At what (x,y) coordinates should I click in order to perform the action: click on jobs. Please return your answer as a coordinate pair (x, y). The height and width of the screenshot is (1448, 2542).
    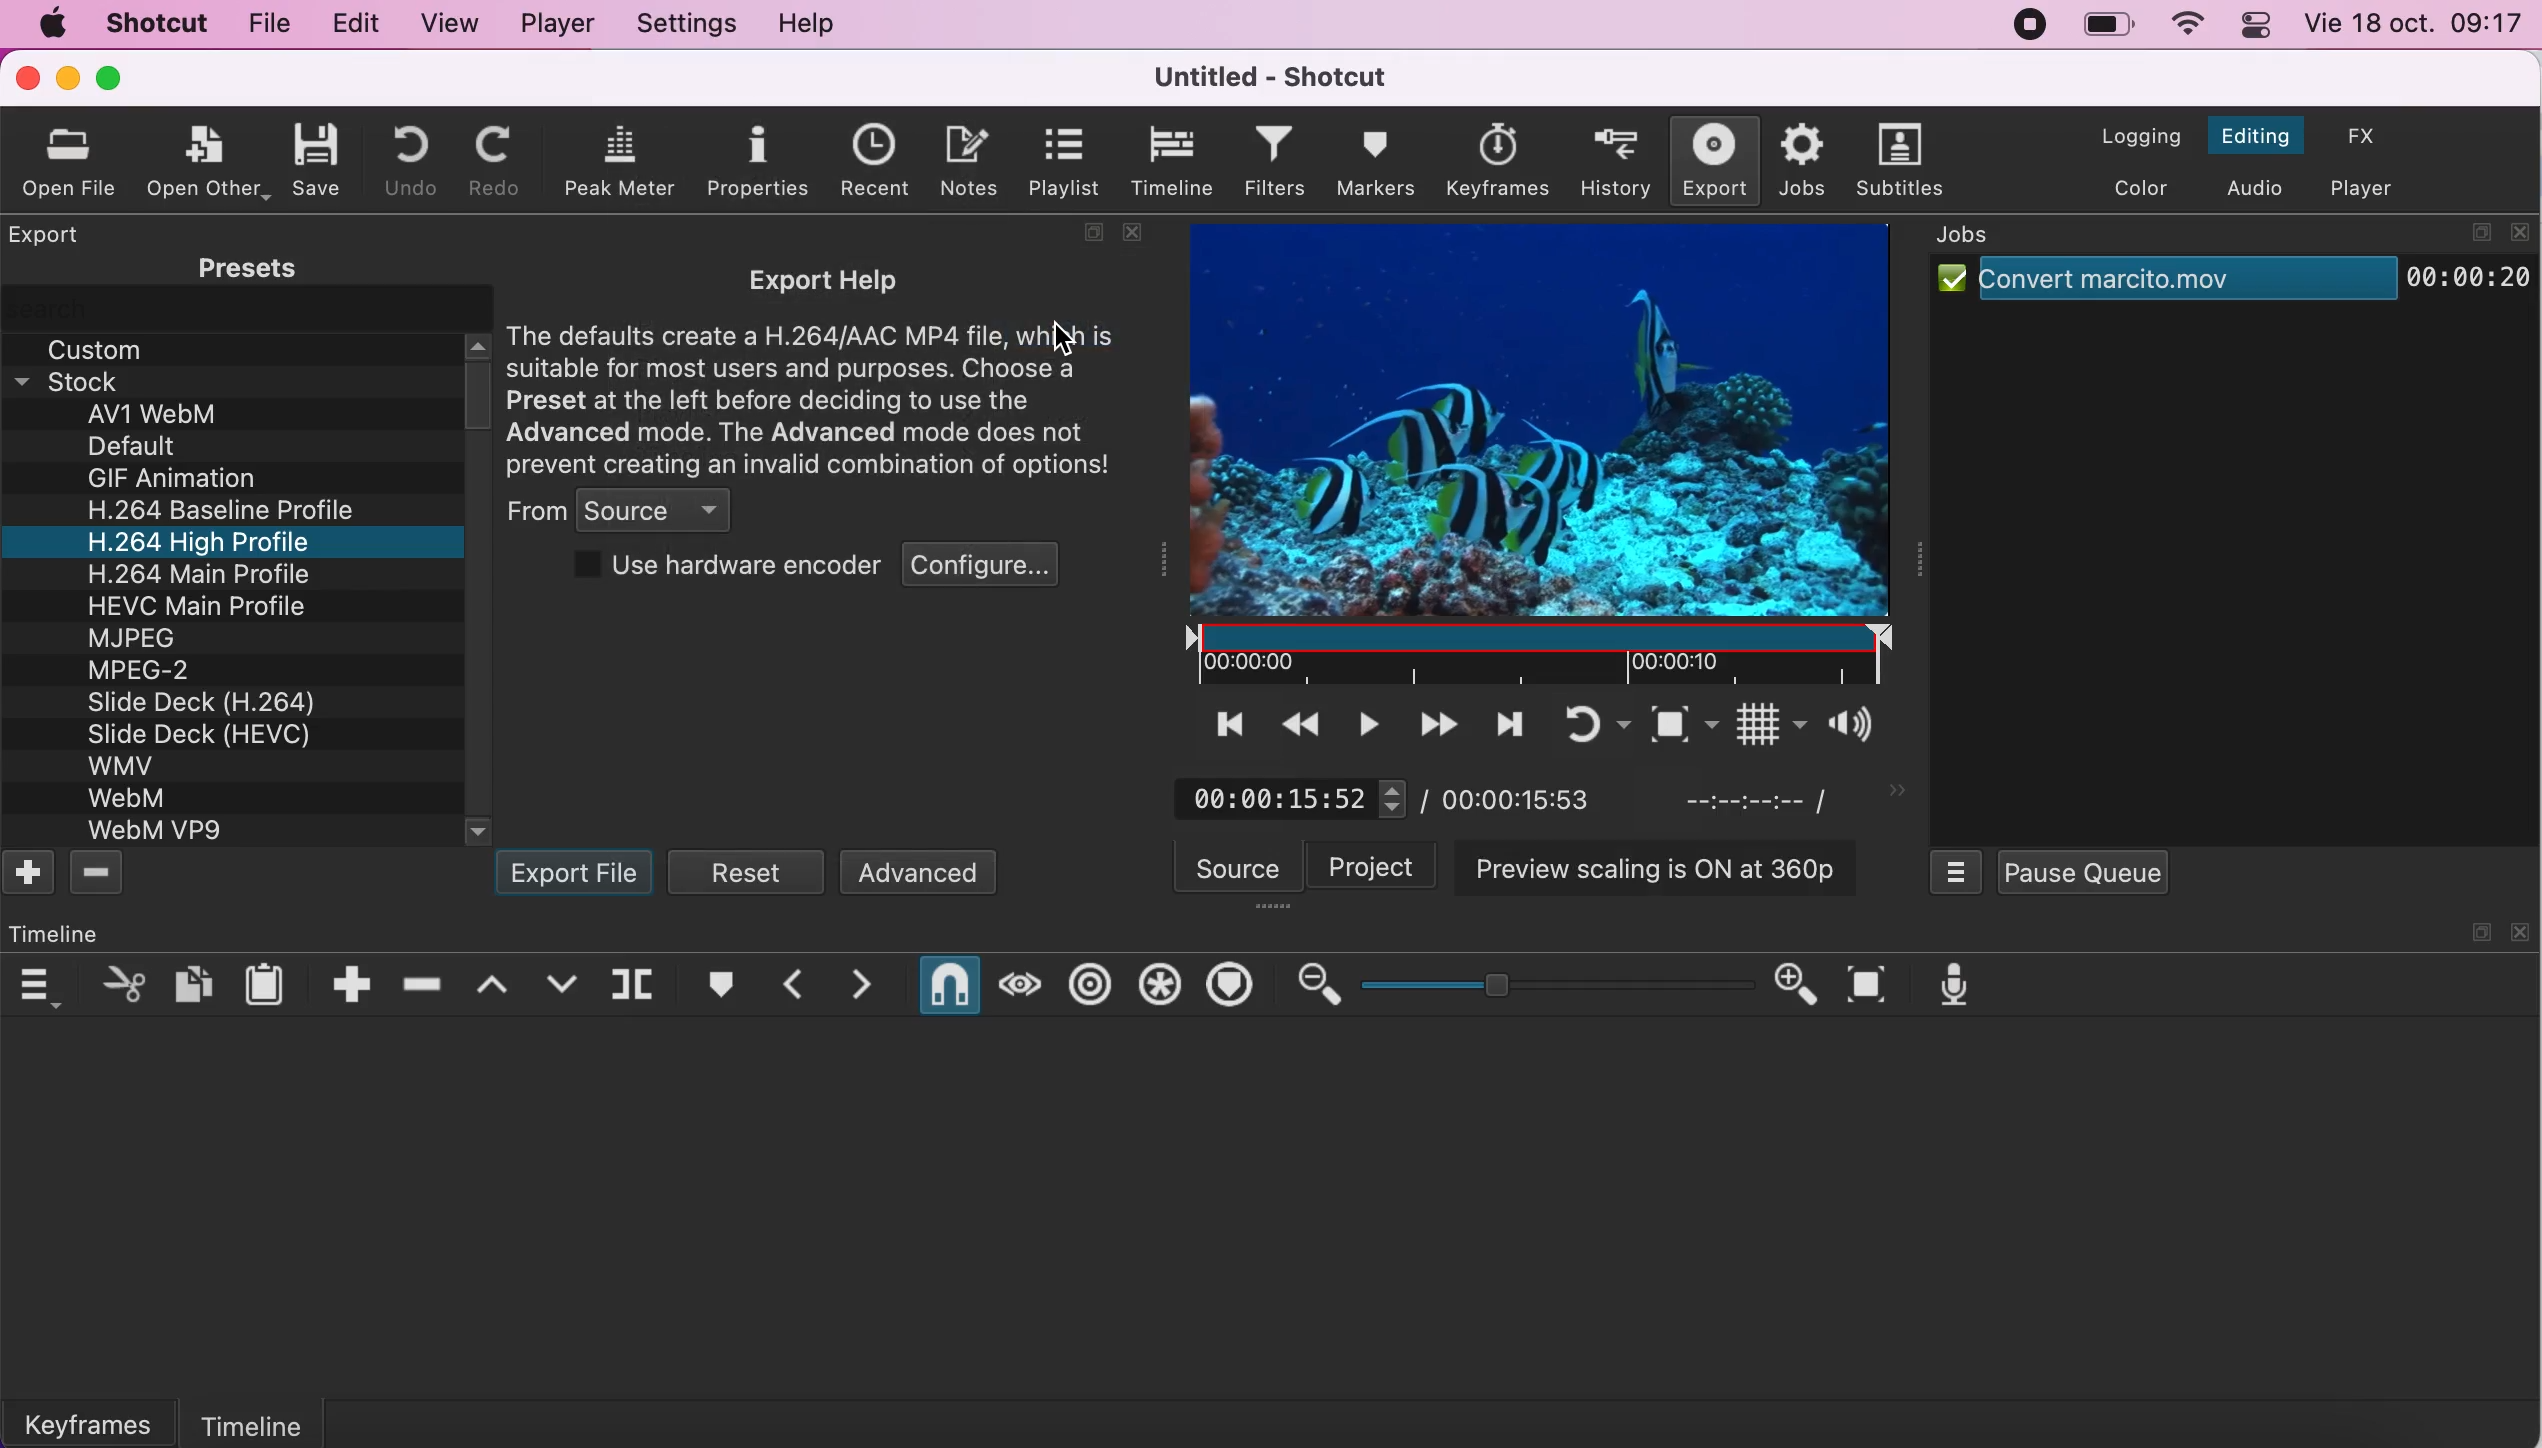
    Looking at the image, I should click on (1798, 161).